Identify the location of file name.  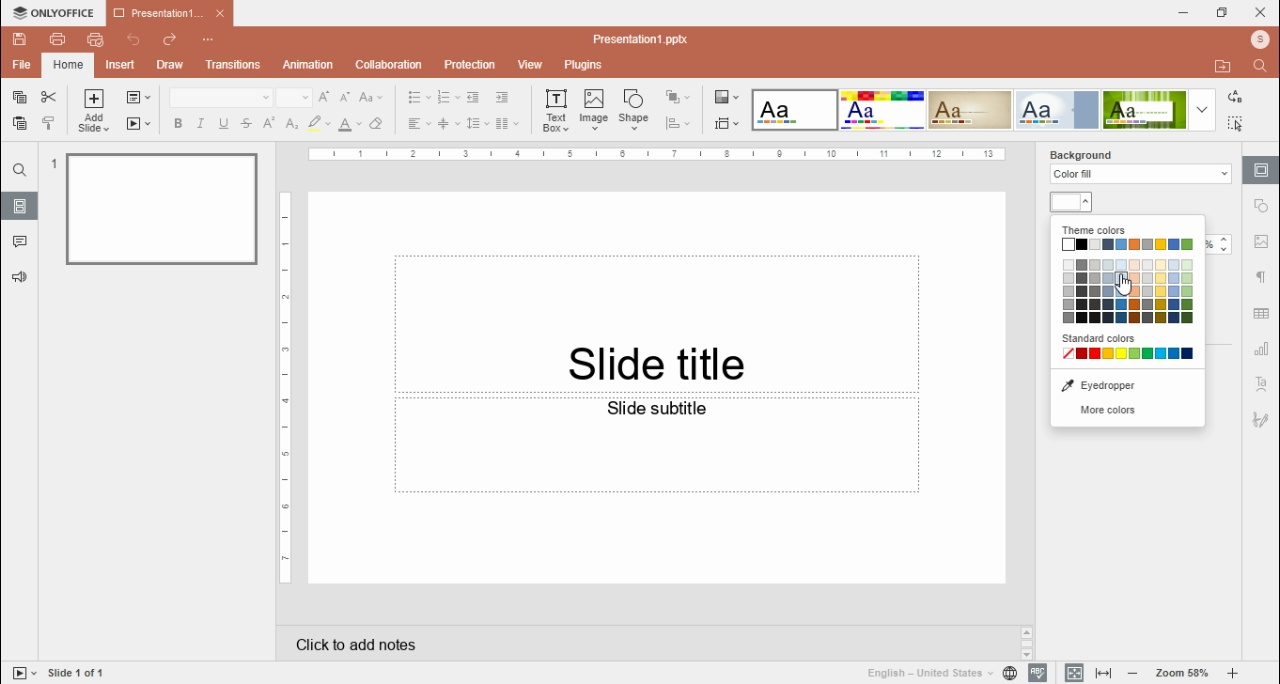
(650, 37).